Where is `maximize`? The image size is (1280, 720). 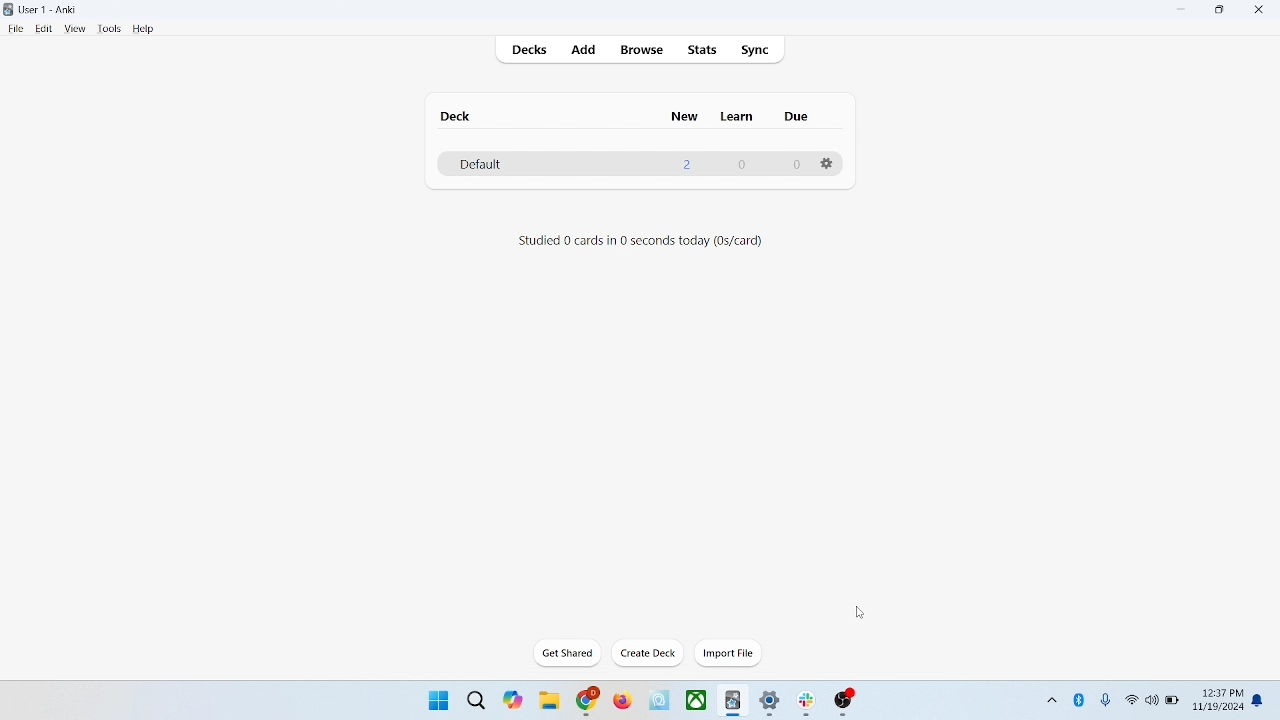
maximize is located at coordinates (1220, 13).